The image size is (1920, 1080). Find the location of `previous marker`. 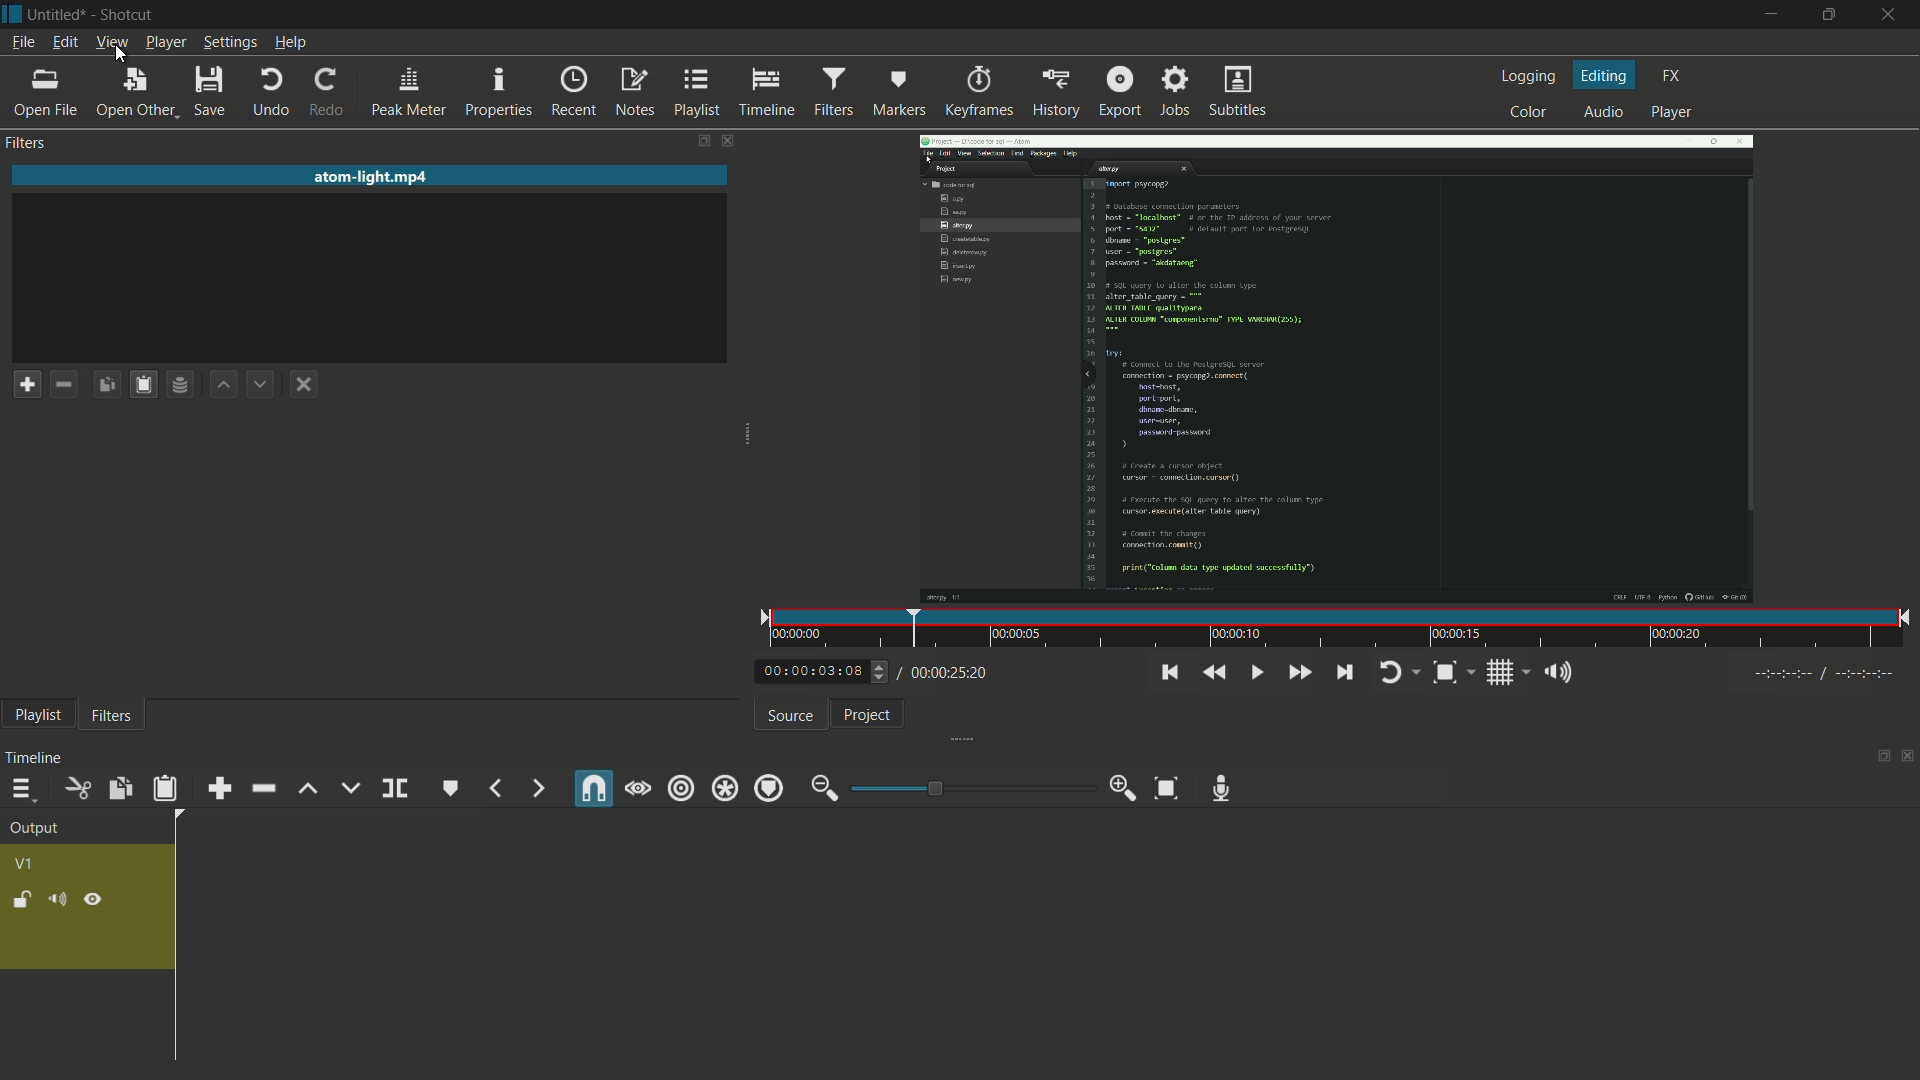

previous marker is located at coordinates (495, 790).